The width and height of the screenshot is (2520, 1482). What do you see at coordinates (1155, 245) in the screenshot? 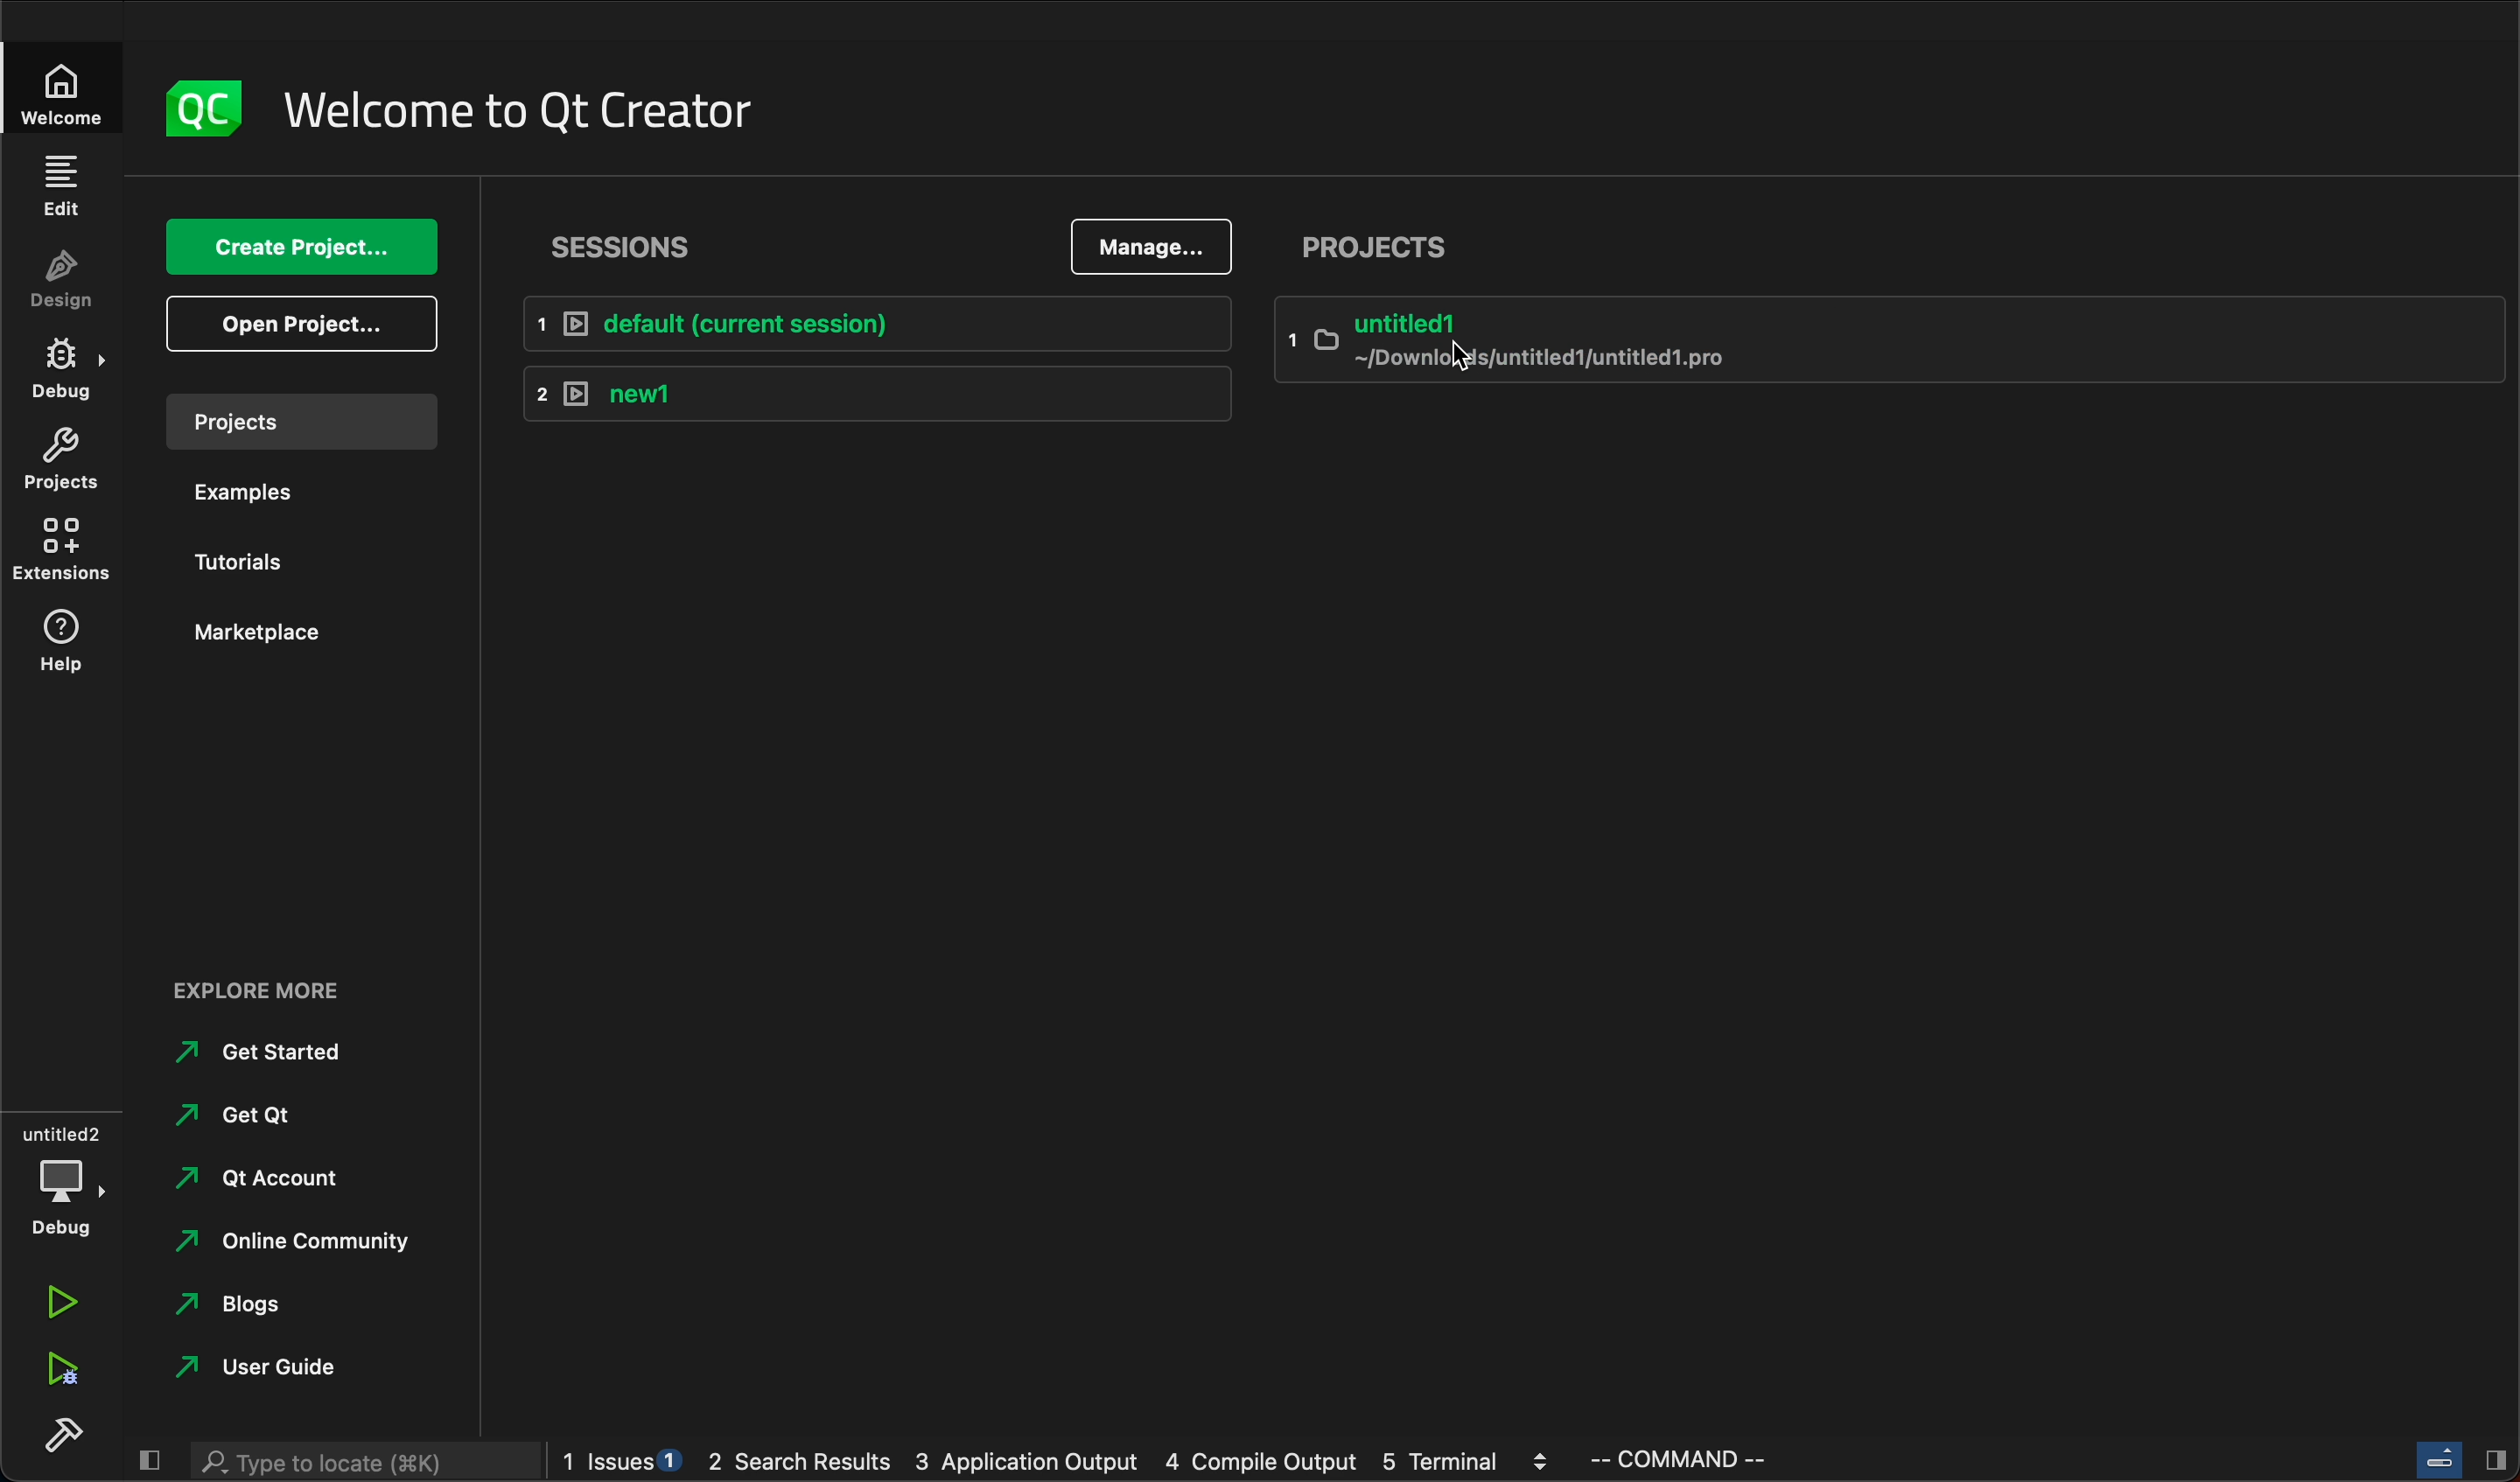
I see `manage` at bounding box center [1155, 245].